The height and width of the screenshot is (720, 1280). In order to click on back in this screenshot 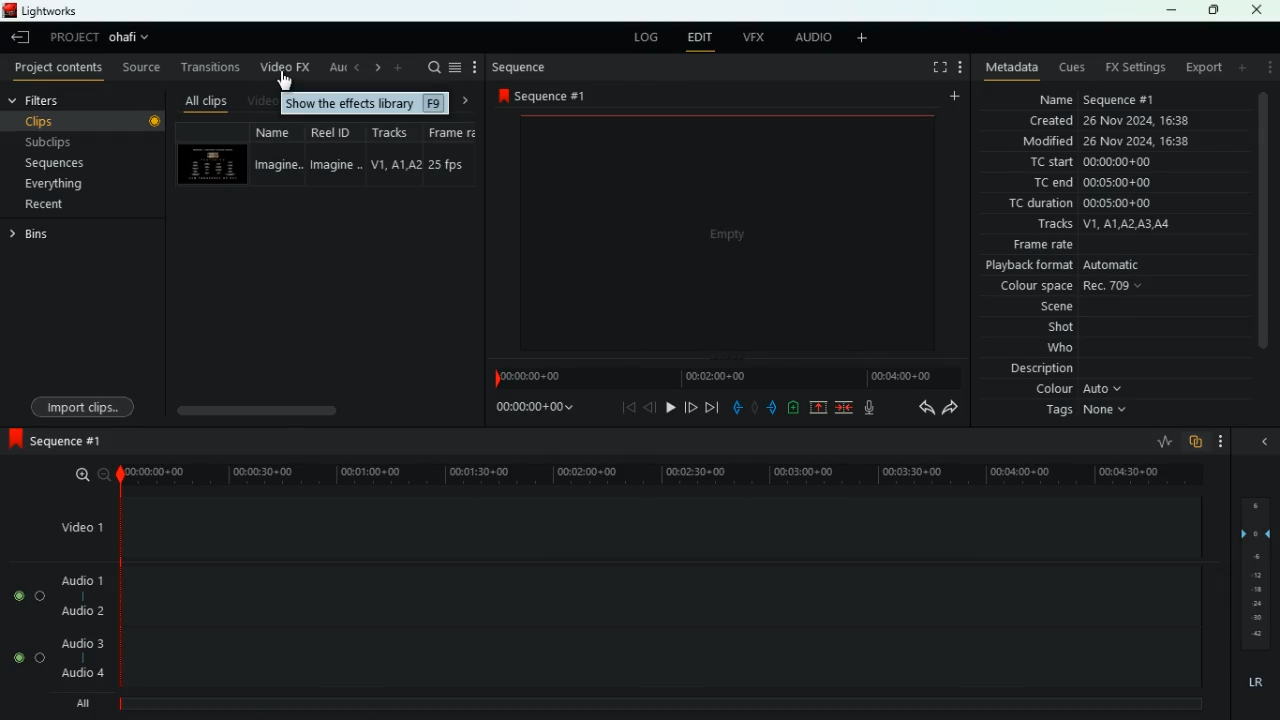, I will do `click(733, 404)`.